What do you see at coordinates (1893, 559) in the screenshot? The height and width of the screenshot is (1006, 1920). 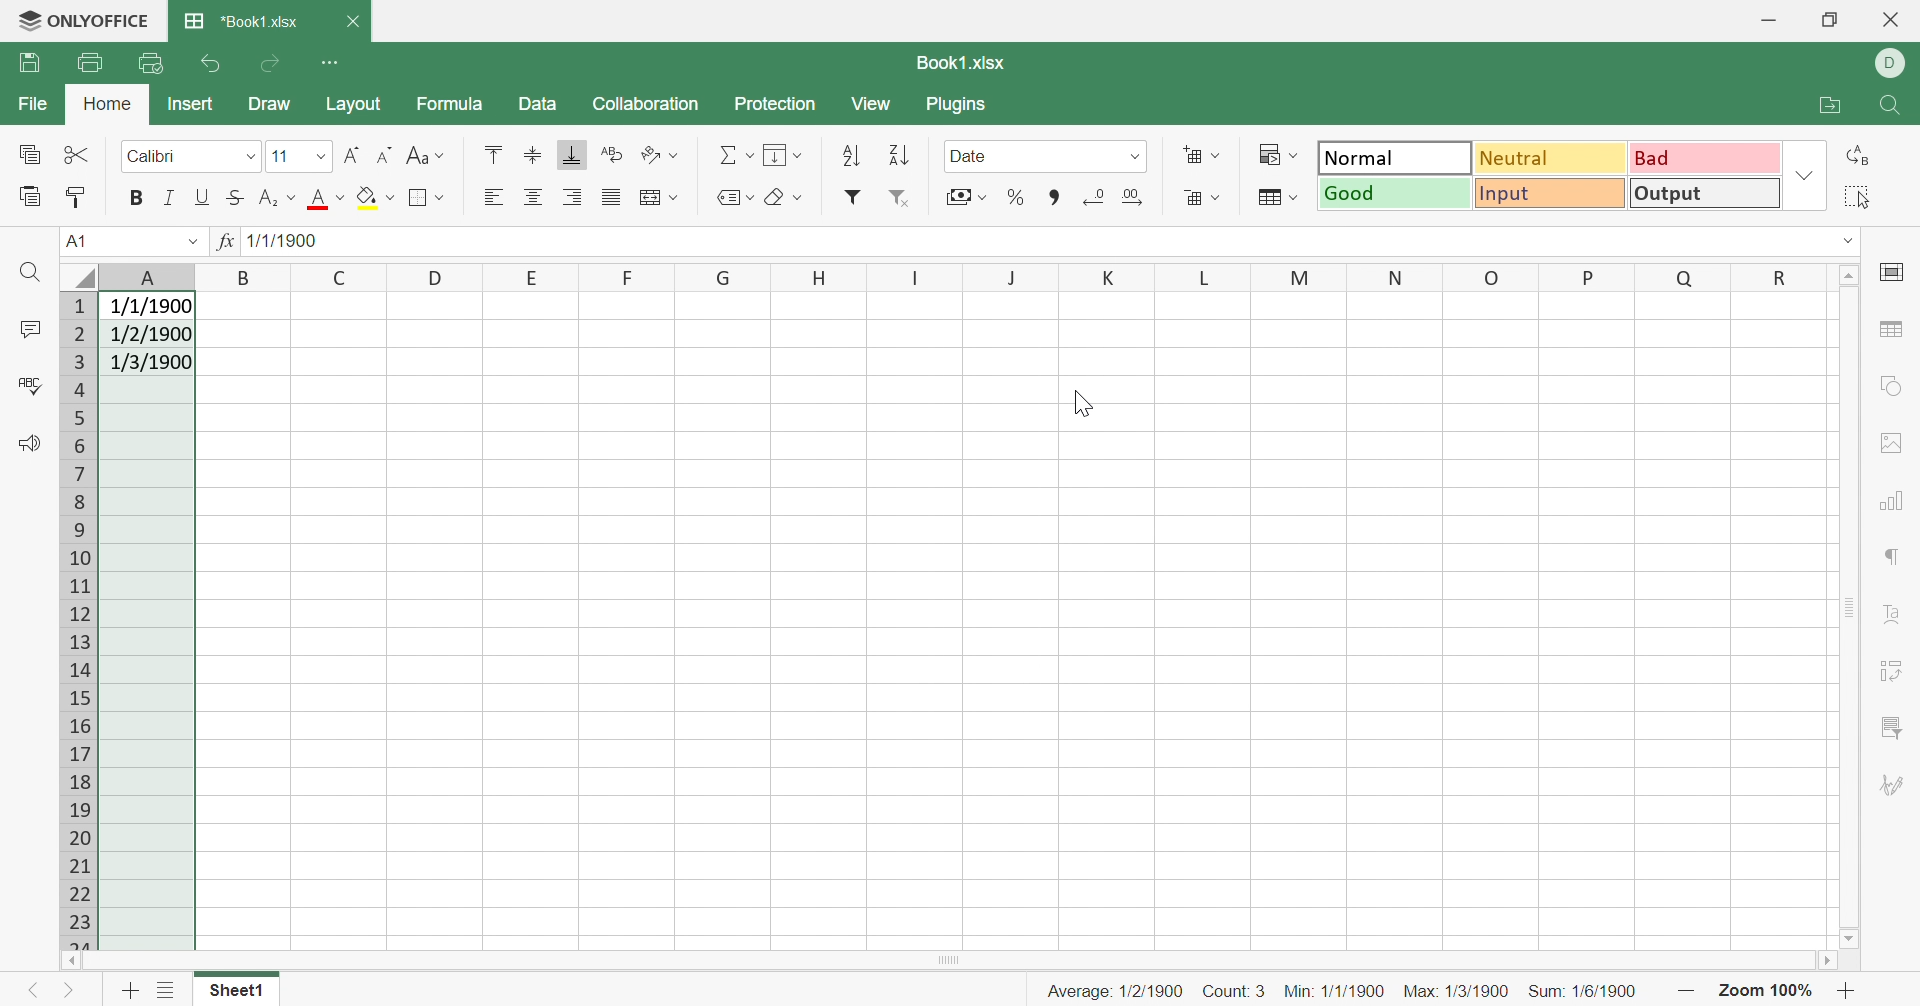 I see `Paragraph settings` at bounding box center [1893, 559].